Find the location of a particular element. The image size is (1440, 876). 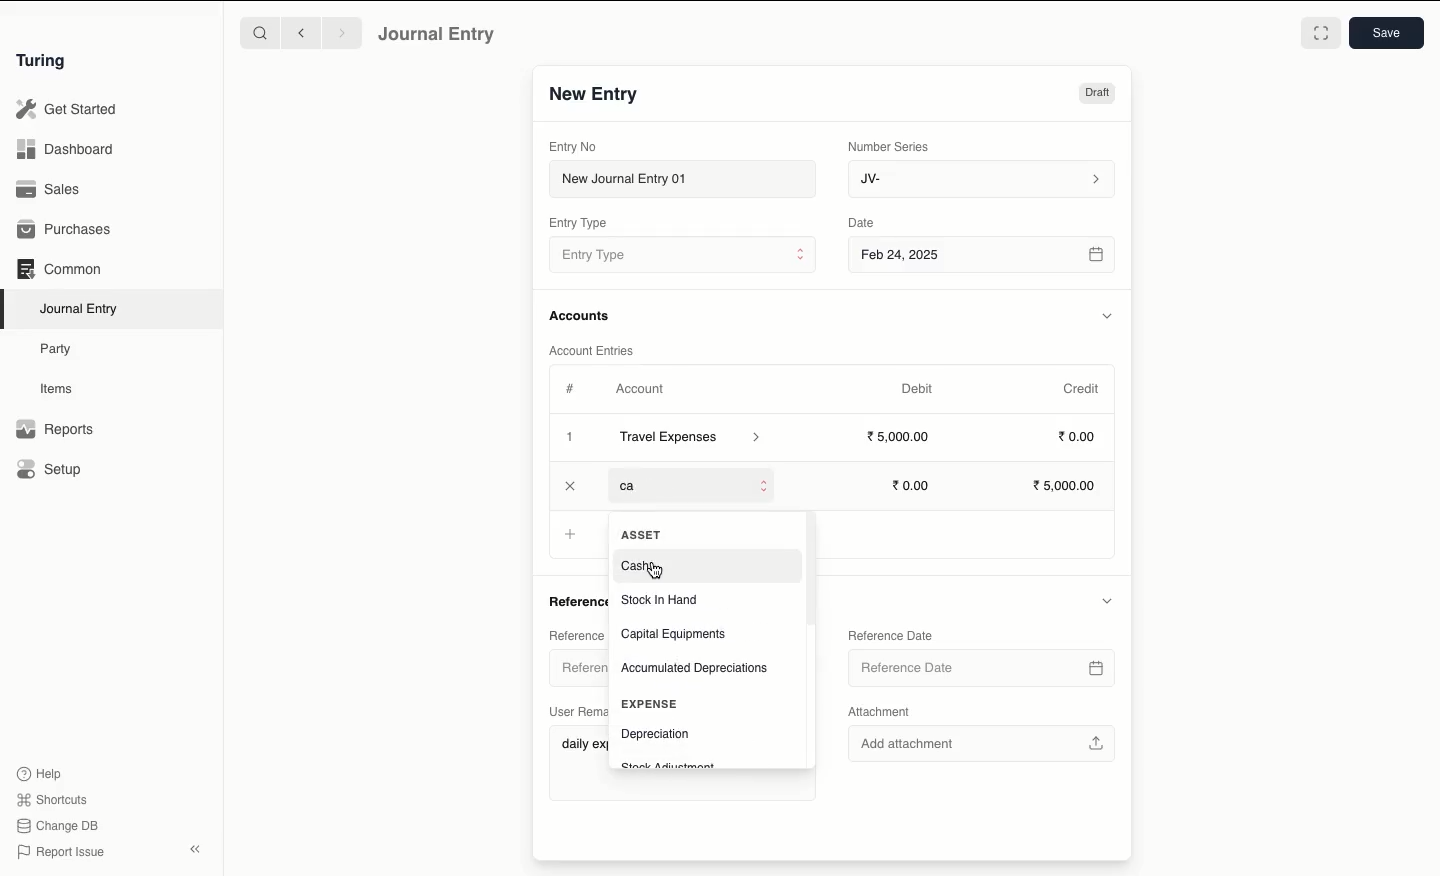

Hashtag is located at coordinates (572, 388).